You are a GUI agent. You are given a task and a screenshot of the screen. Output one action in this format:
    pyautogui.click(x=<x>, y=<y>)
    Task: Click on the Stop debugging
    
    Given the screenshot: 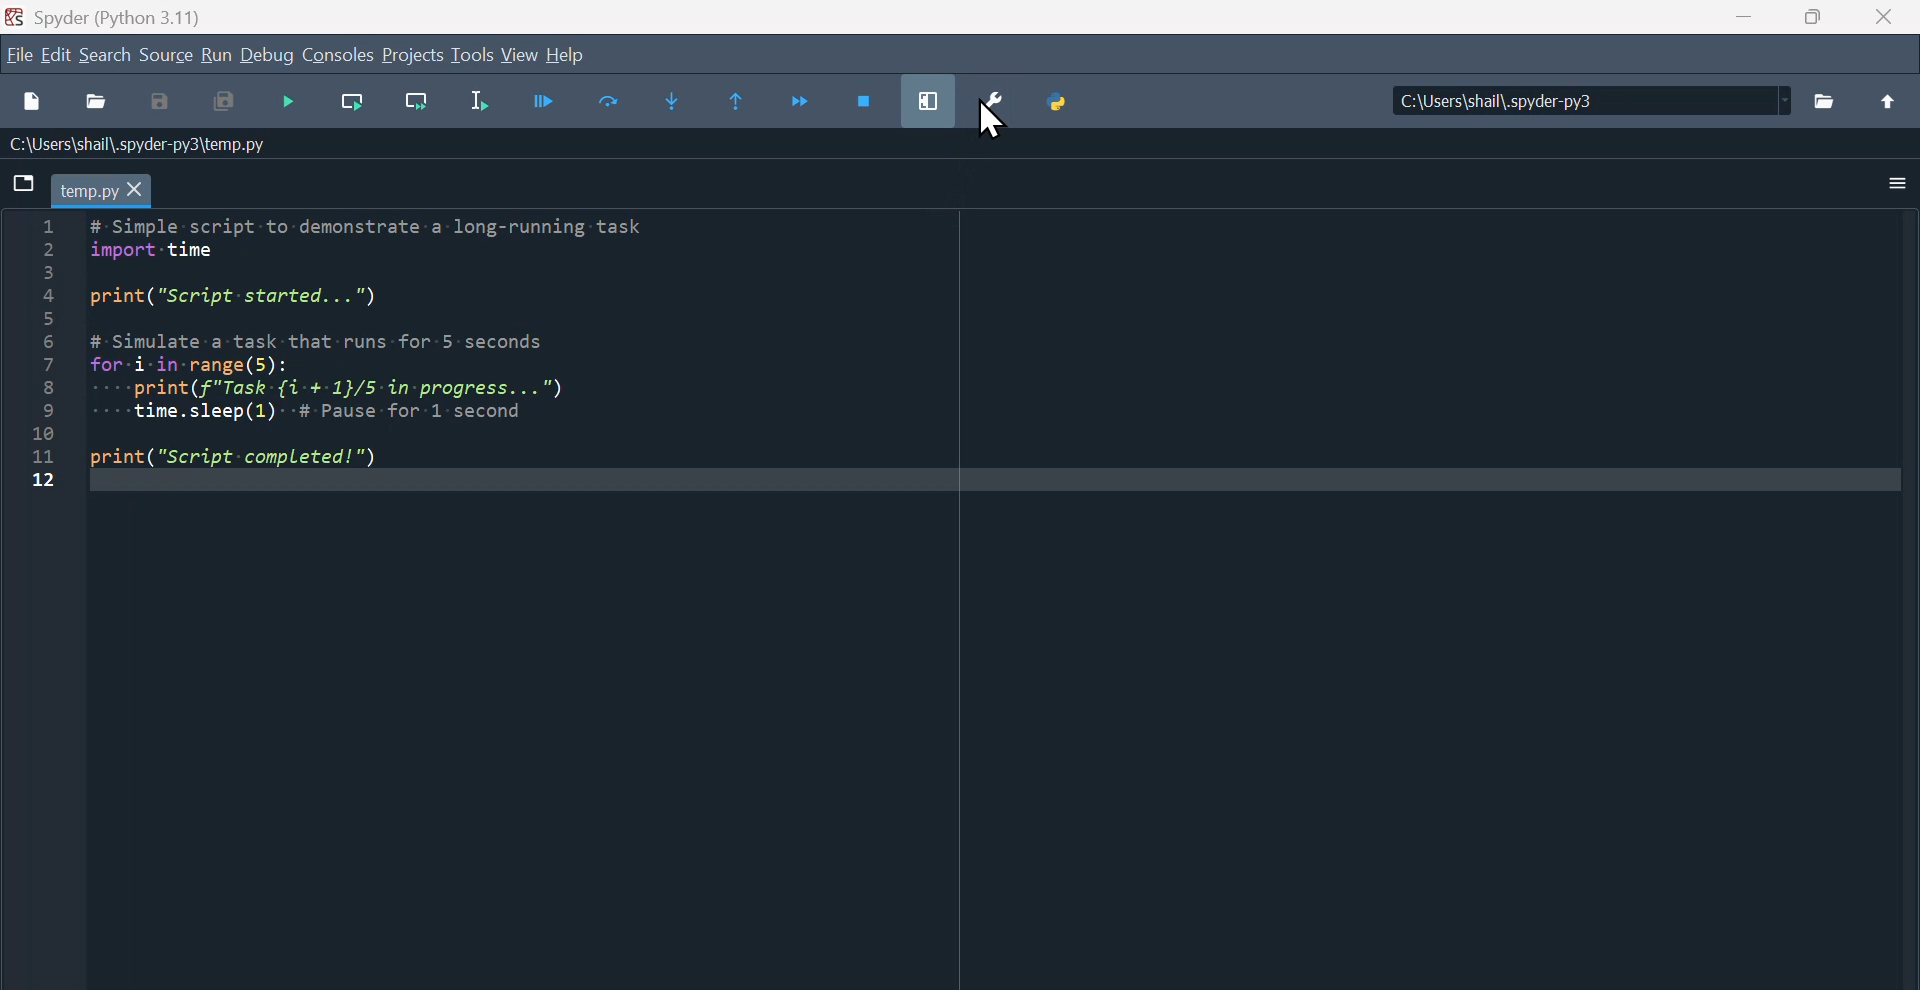 What is the action you would take?
    pyautogui.click(x=865, y=96)
    